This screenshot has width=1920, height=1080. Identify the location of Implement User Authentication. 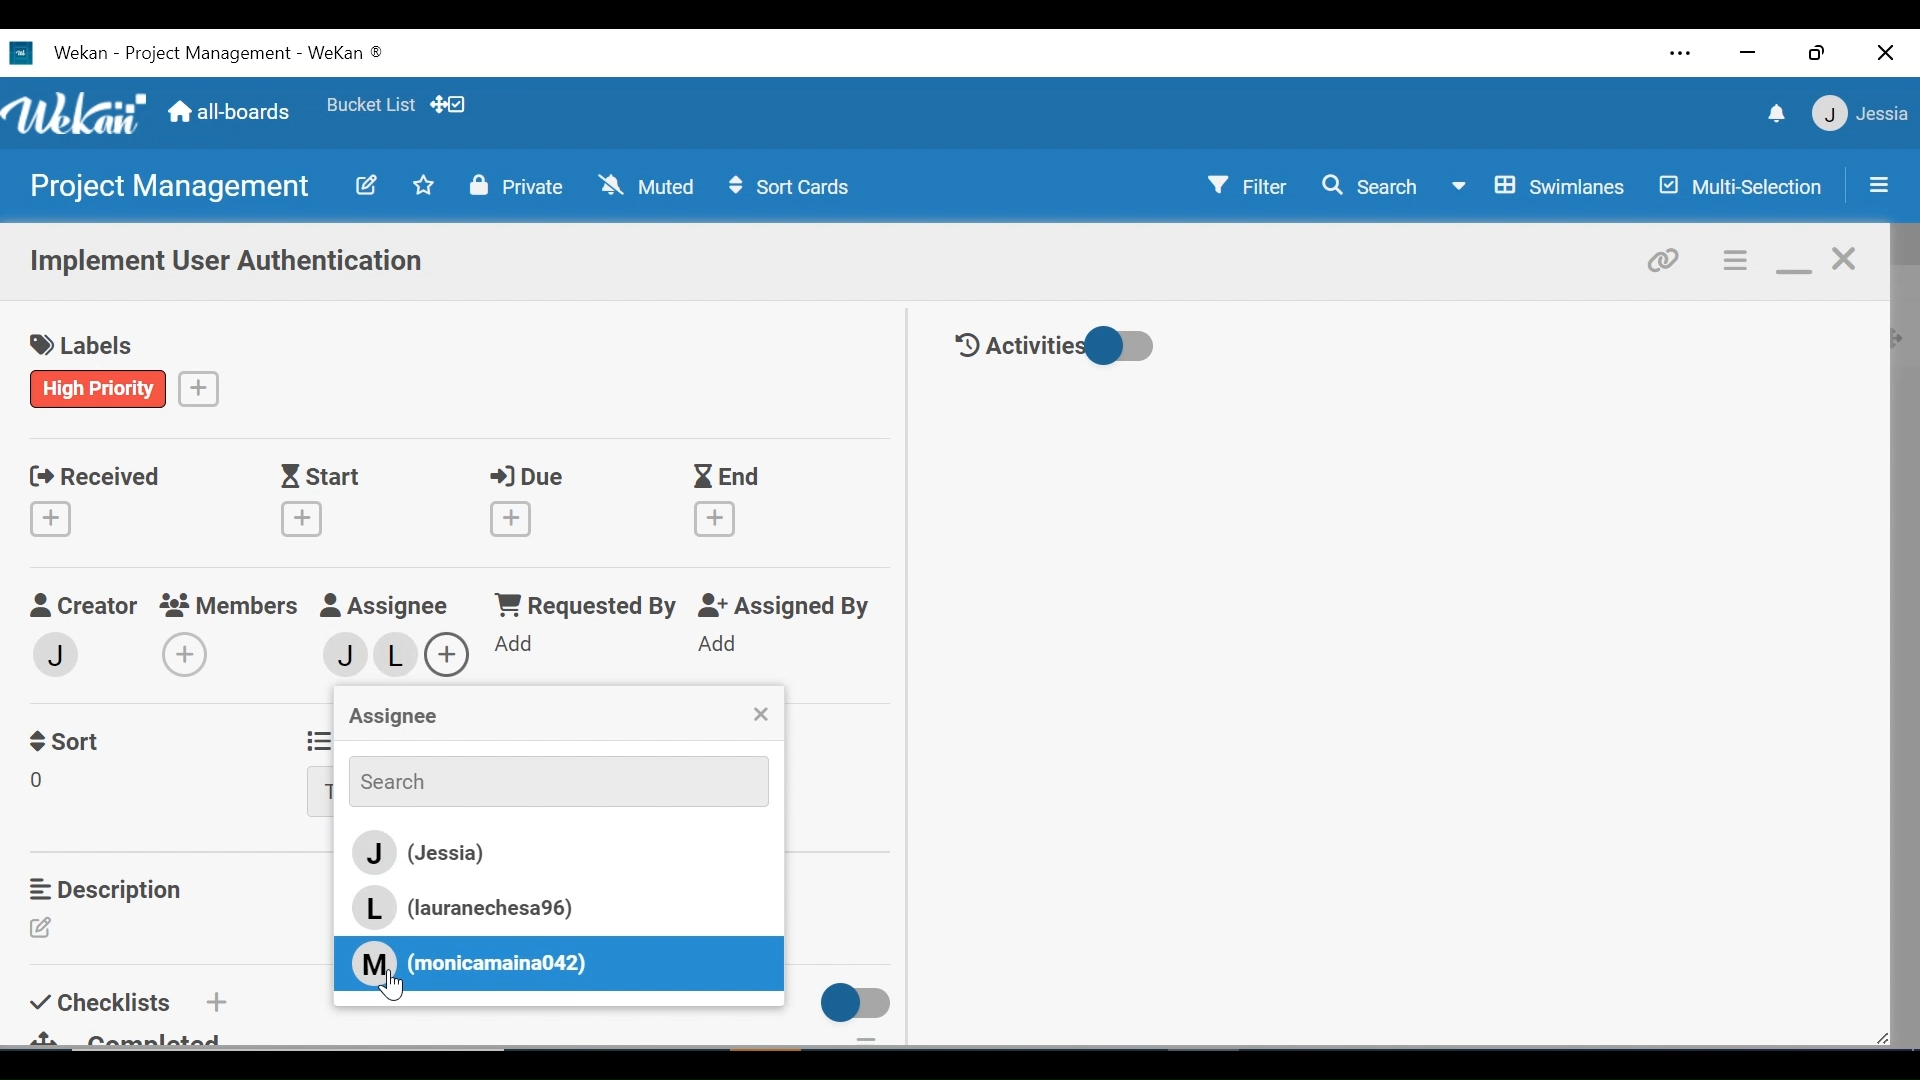
(229, 263).